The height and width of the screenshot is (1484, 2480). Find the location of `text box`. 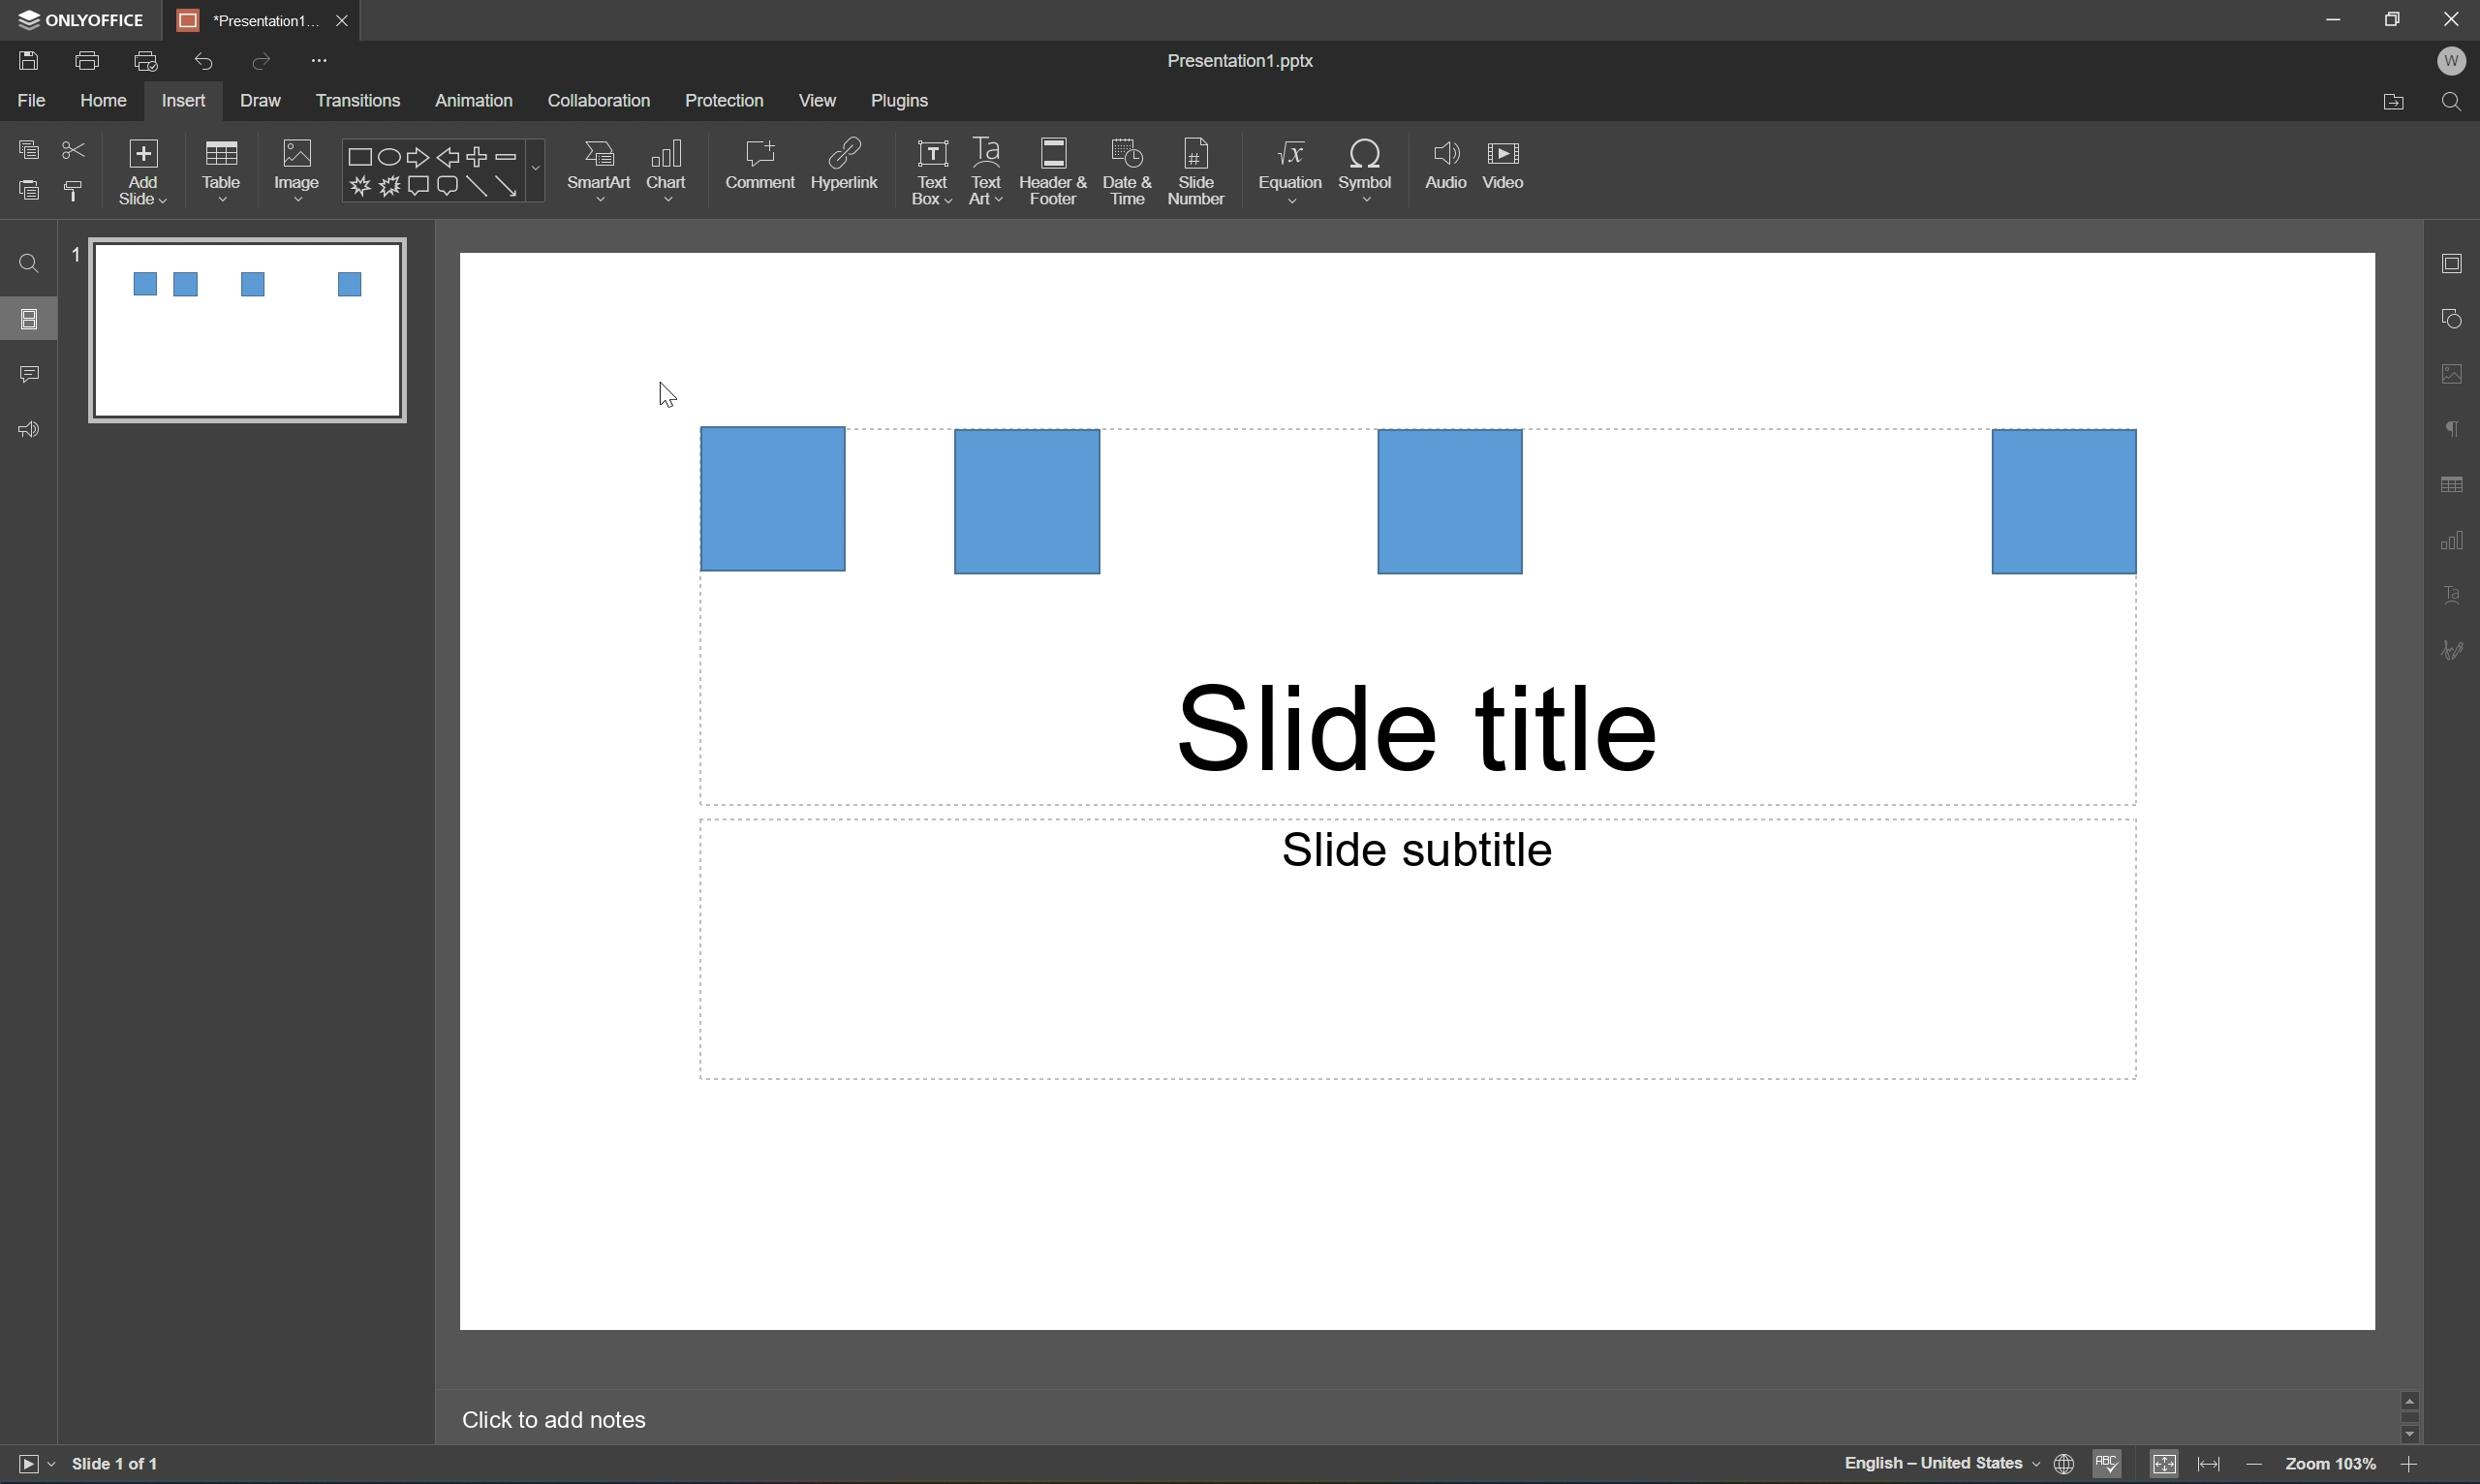

text box is located at coordinates (926, 174).